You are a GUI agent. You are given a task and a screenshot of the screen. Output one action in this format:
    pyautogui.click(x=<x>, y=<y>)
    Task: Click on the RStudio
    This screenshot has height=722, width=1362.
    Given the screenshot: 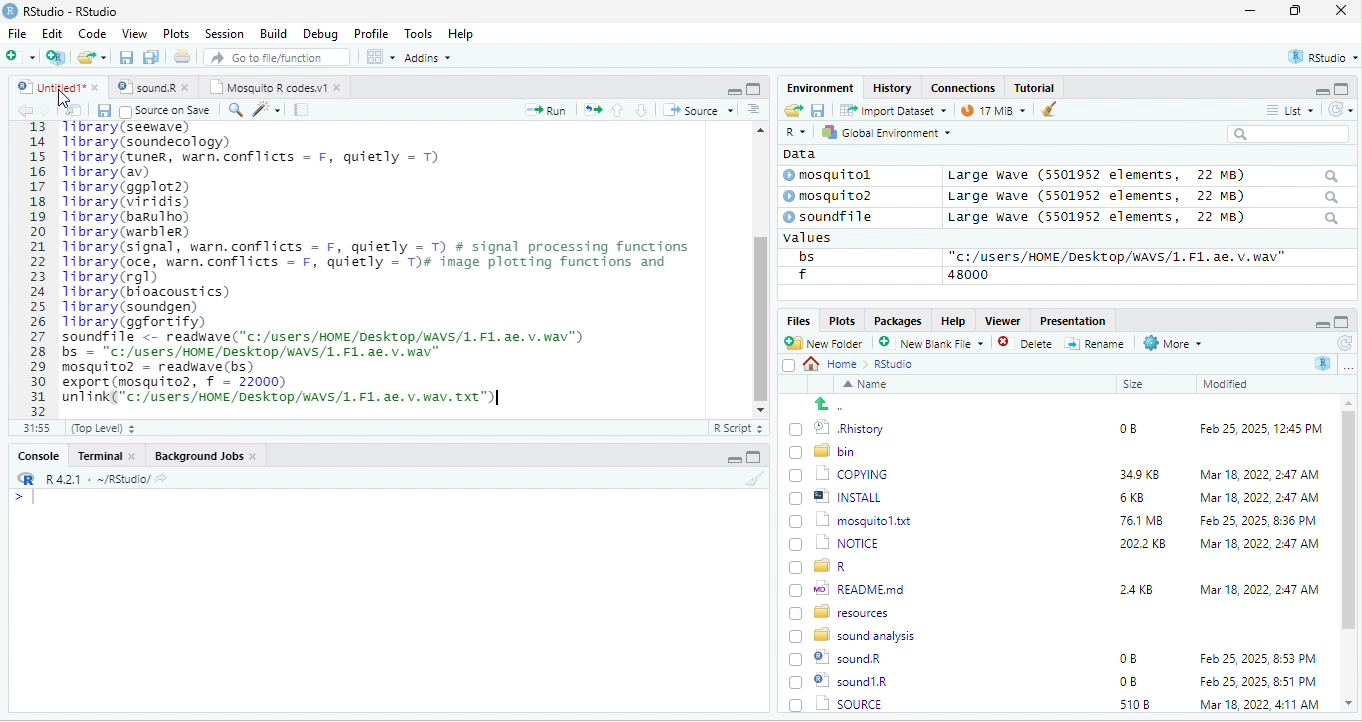 What is the action you would take?
    pyautogui.click(x=64, y=10)
    